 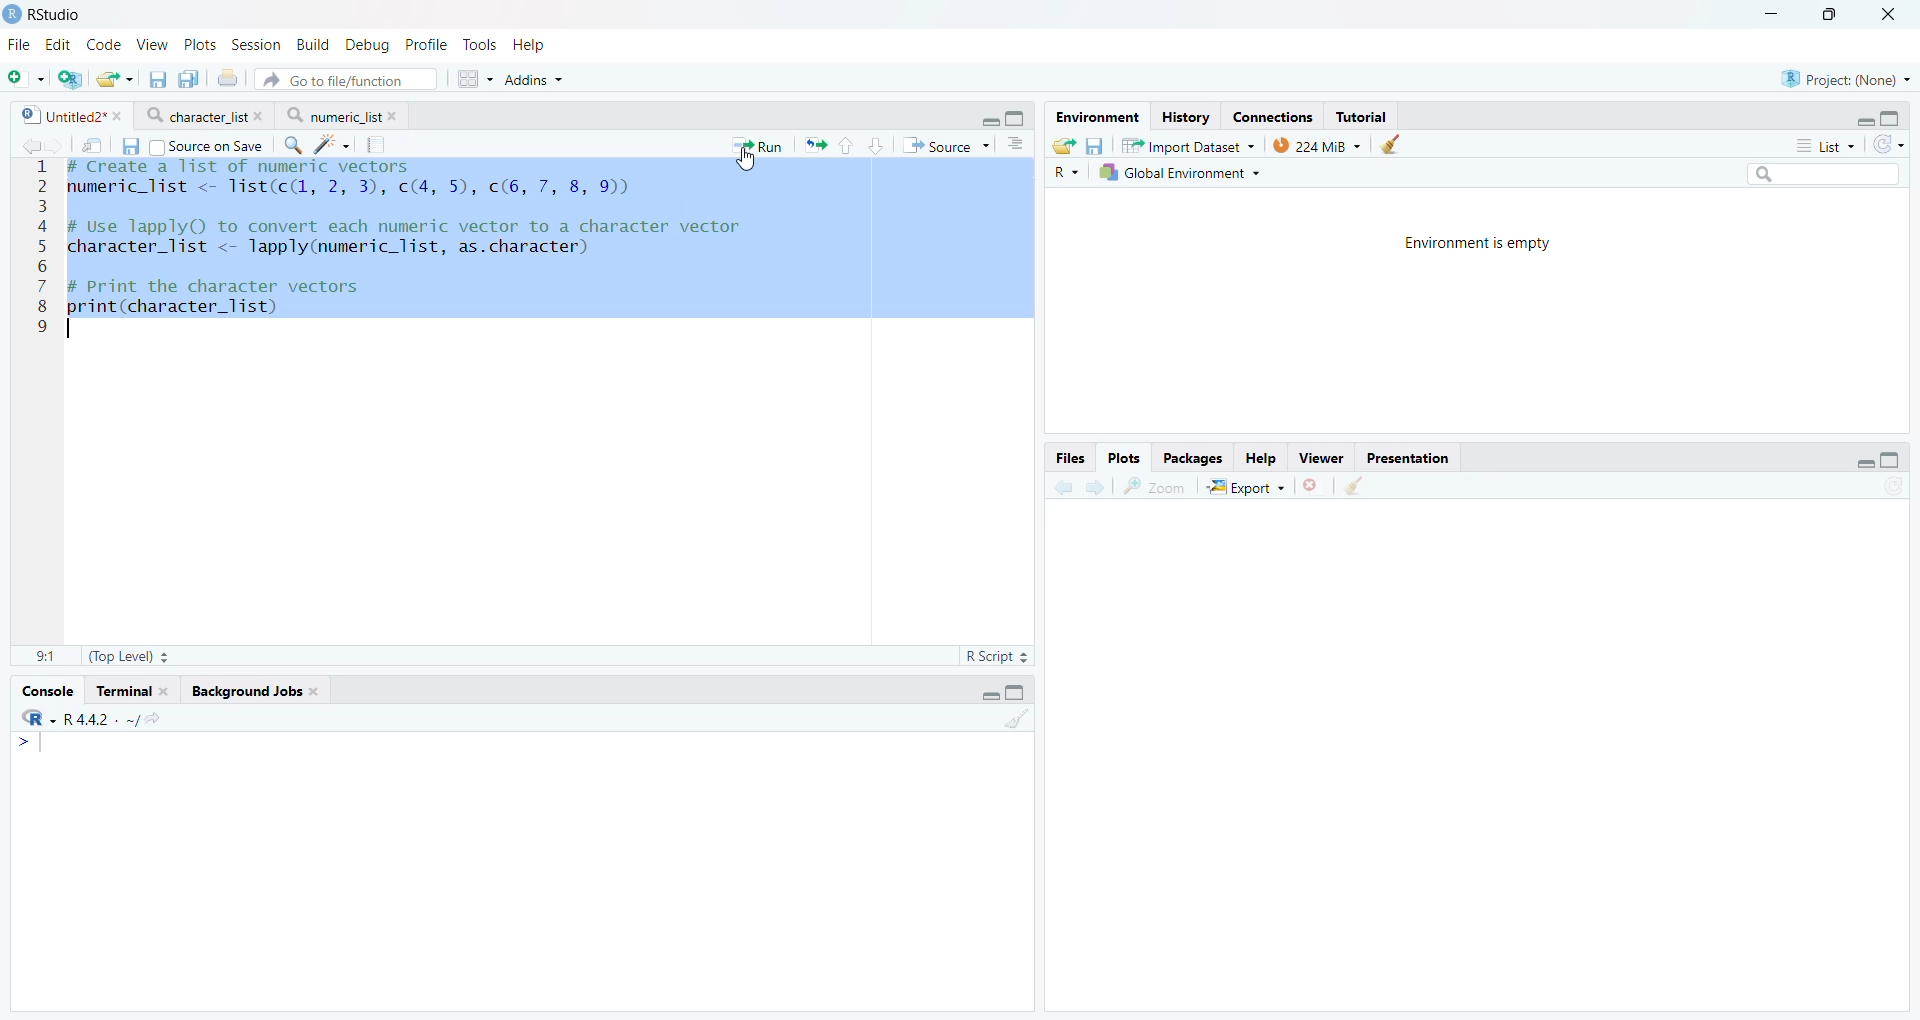 What do you see at coordinates (1863, 120) in the screenshot?
I see `Hide` at bounding box center [1863, 120].